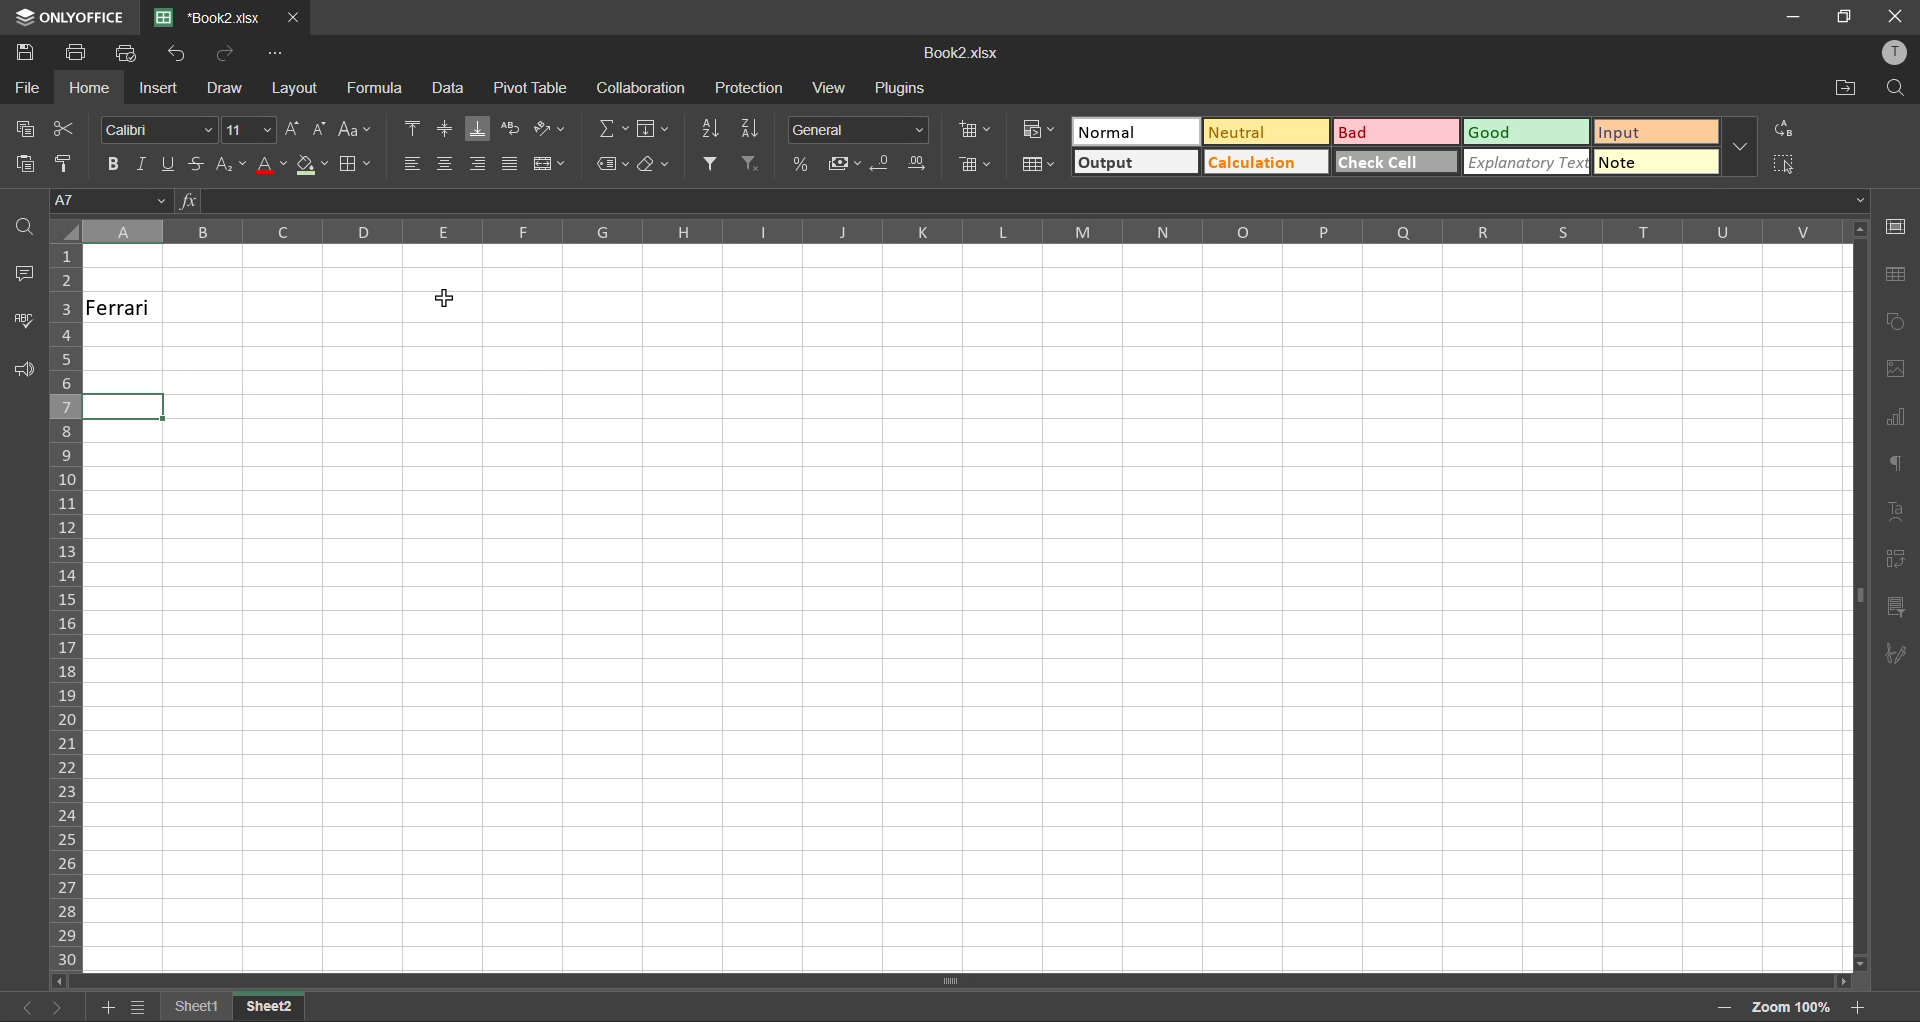 The width and height of the screenshot is (1920, 1022). I want to click on open location, so click(1847, 91).